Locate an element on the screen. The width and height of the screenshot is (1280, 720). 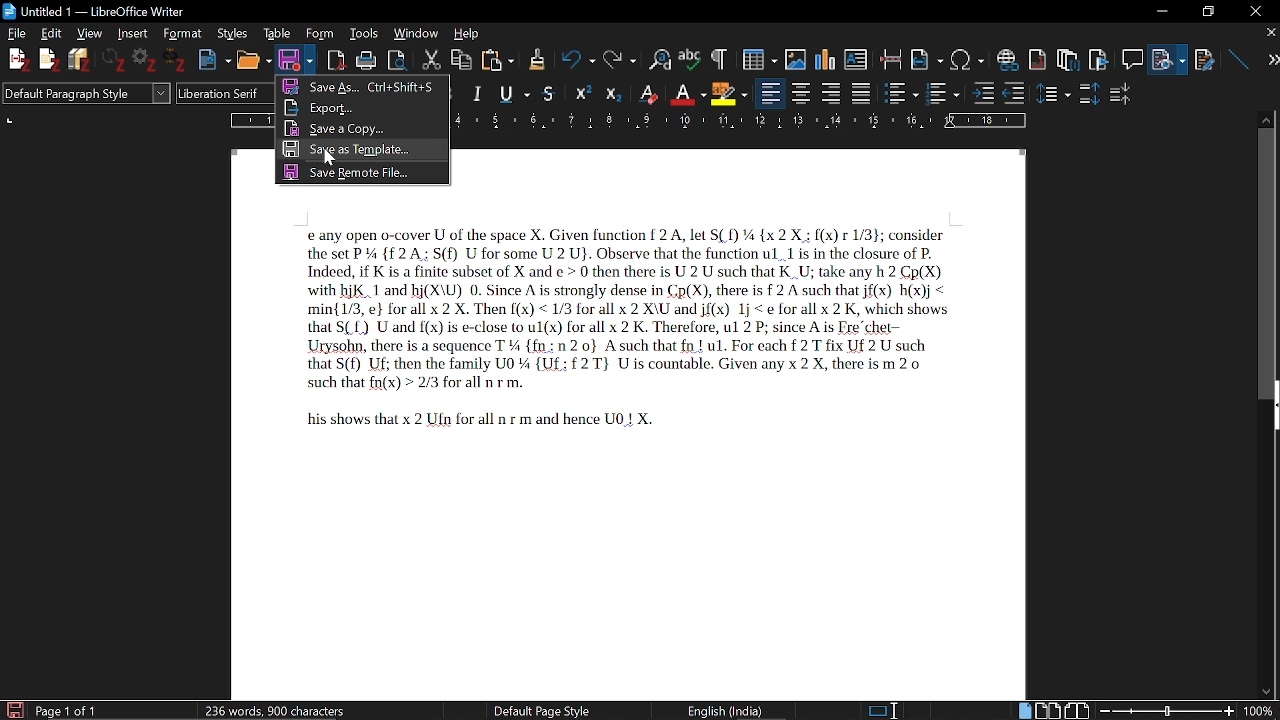
Format is located at coordinates (180, 33).